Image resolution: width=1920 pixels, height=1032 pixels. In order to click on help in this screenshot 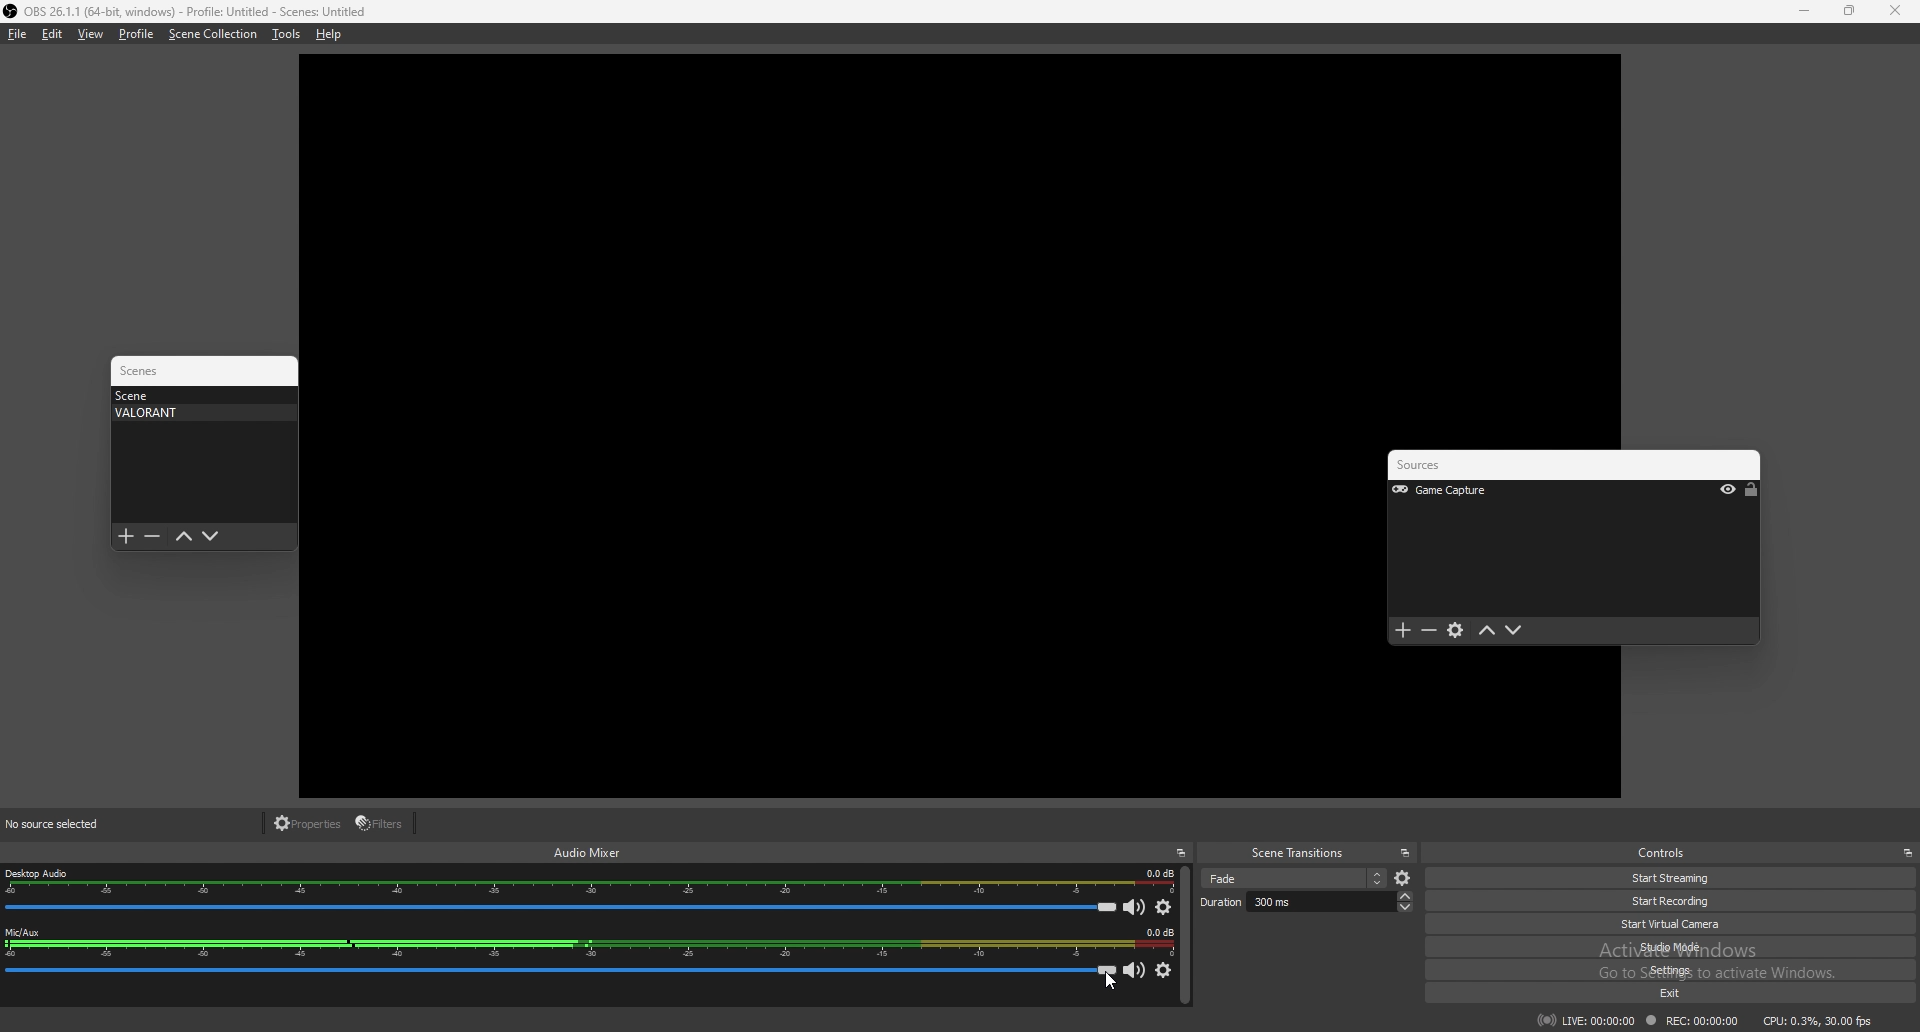, I will do `click(329, 34)`.